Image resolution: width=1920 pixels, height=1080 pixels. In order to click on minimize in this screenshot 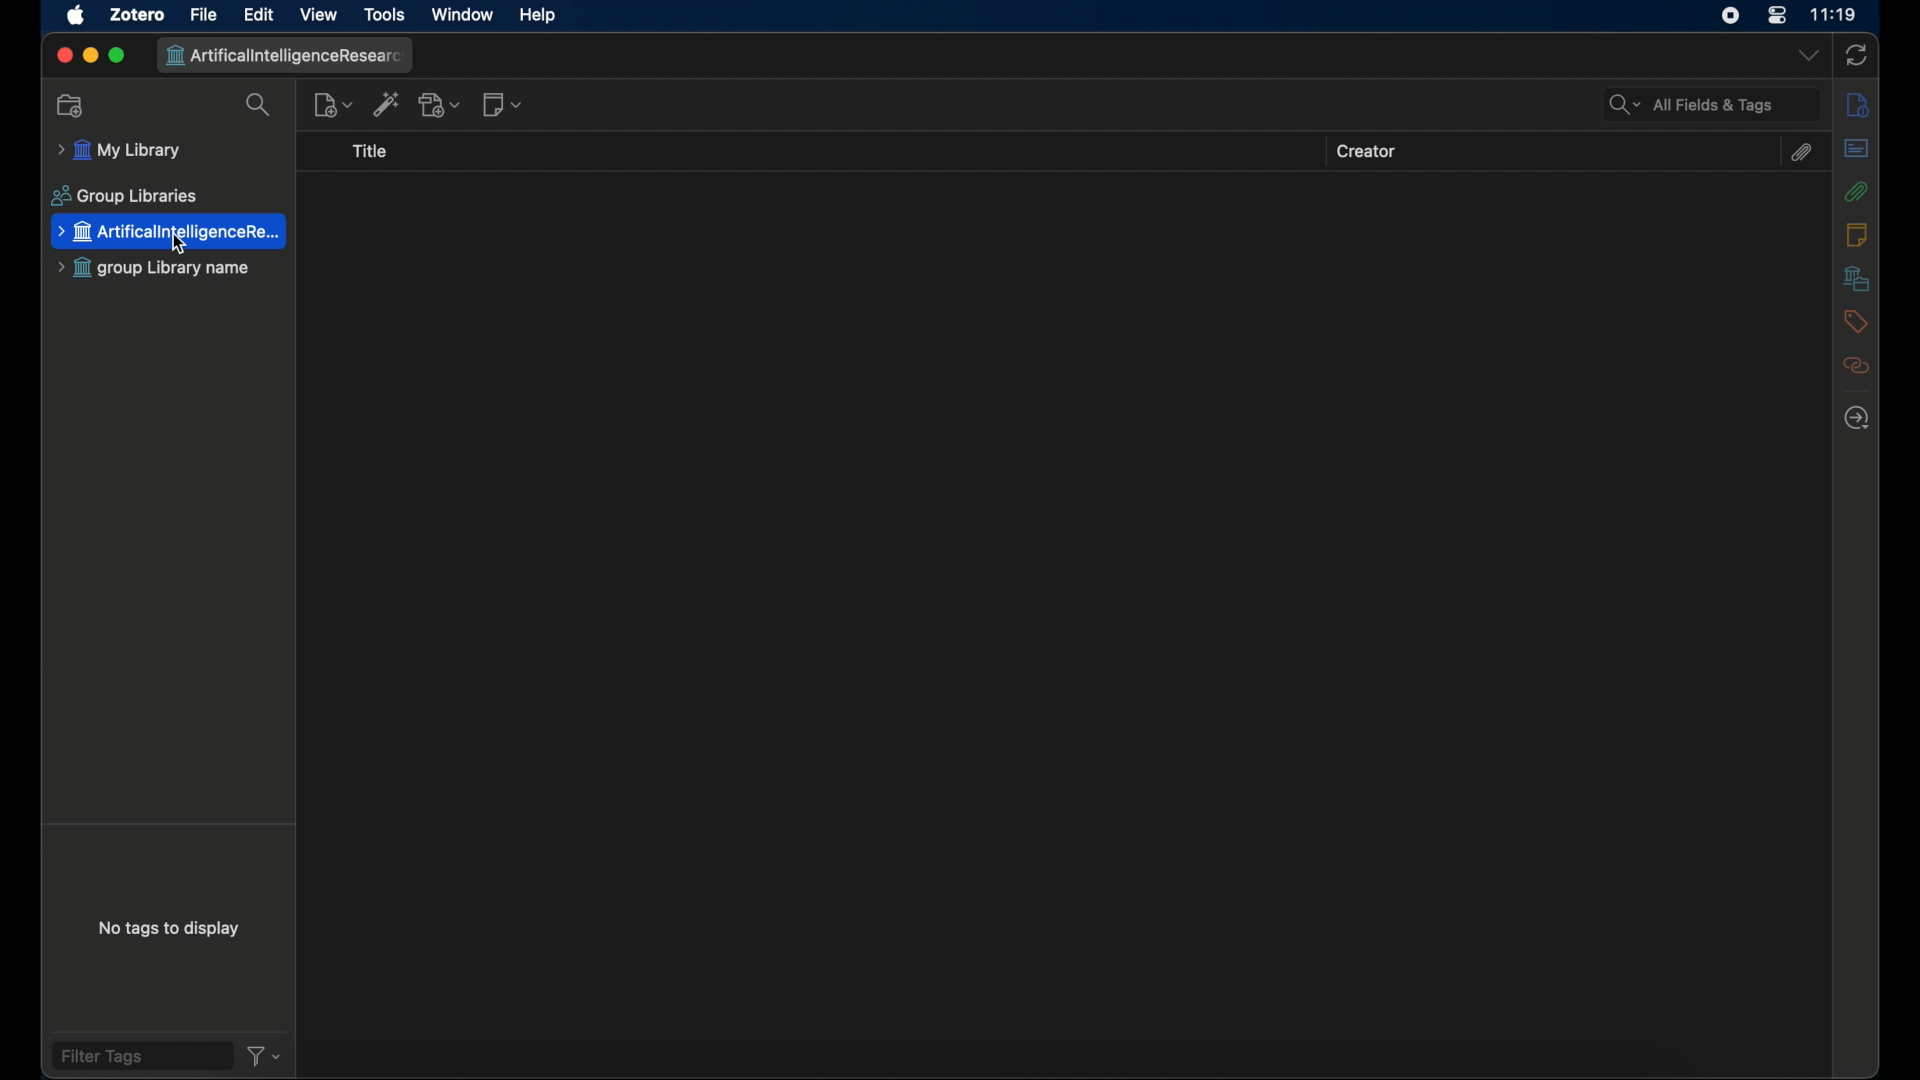, I will do `click(89, 56)`.